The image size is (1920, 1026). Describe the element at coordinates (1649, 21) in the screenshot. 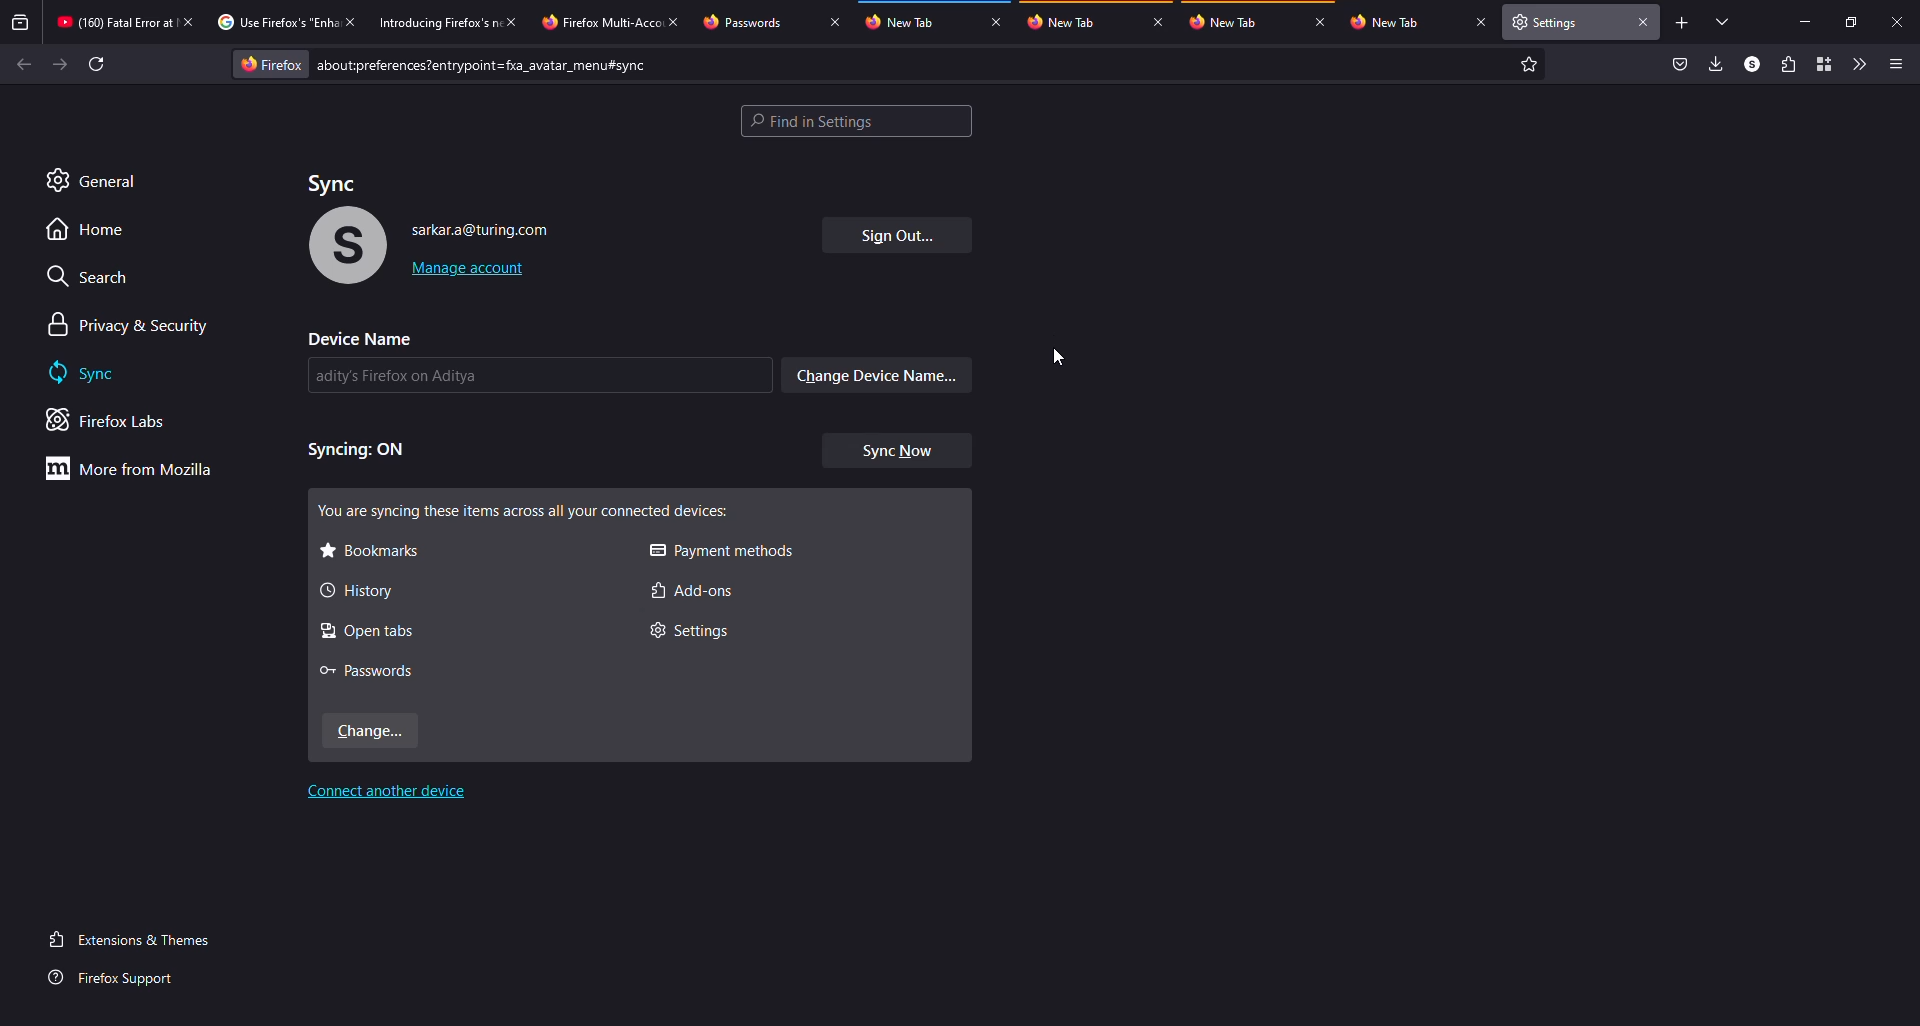

I see `close` at that location.